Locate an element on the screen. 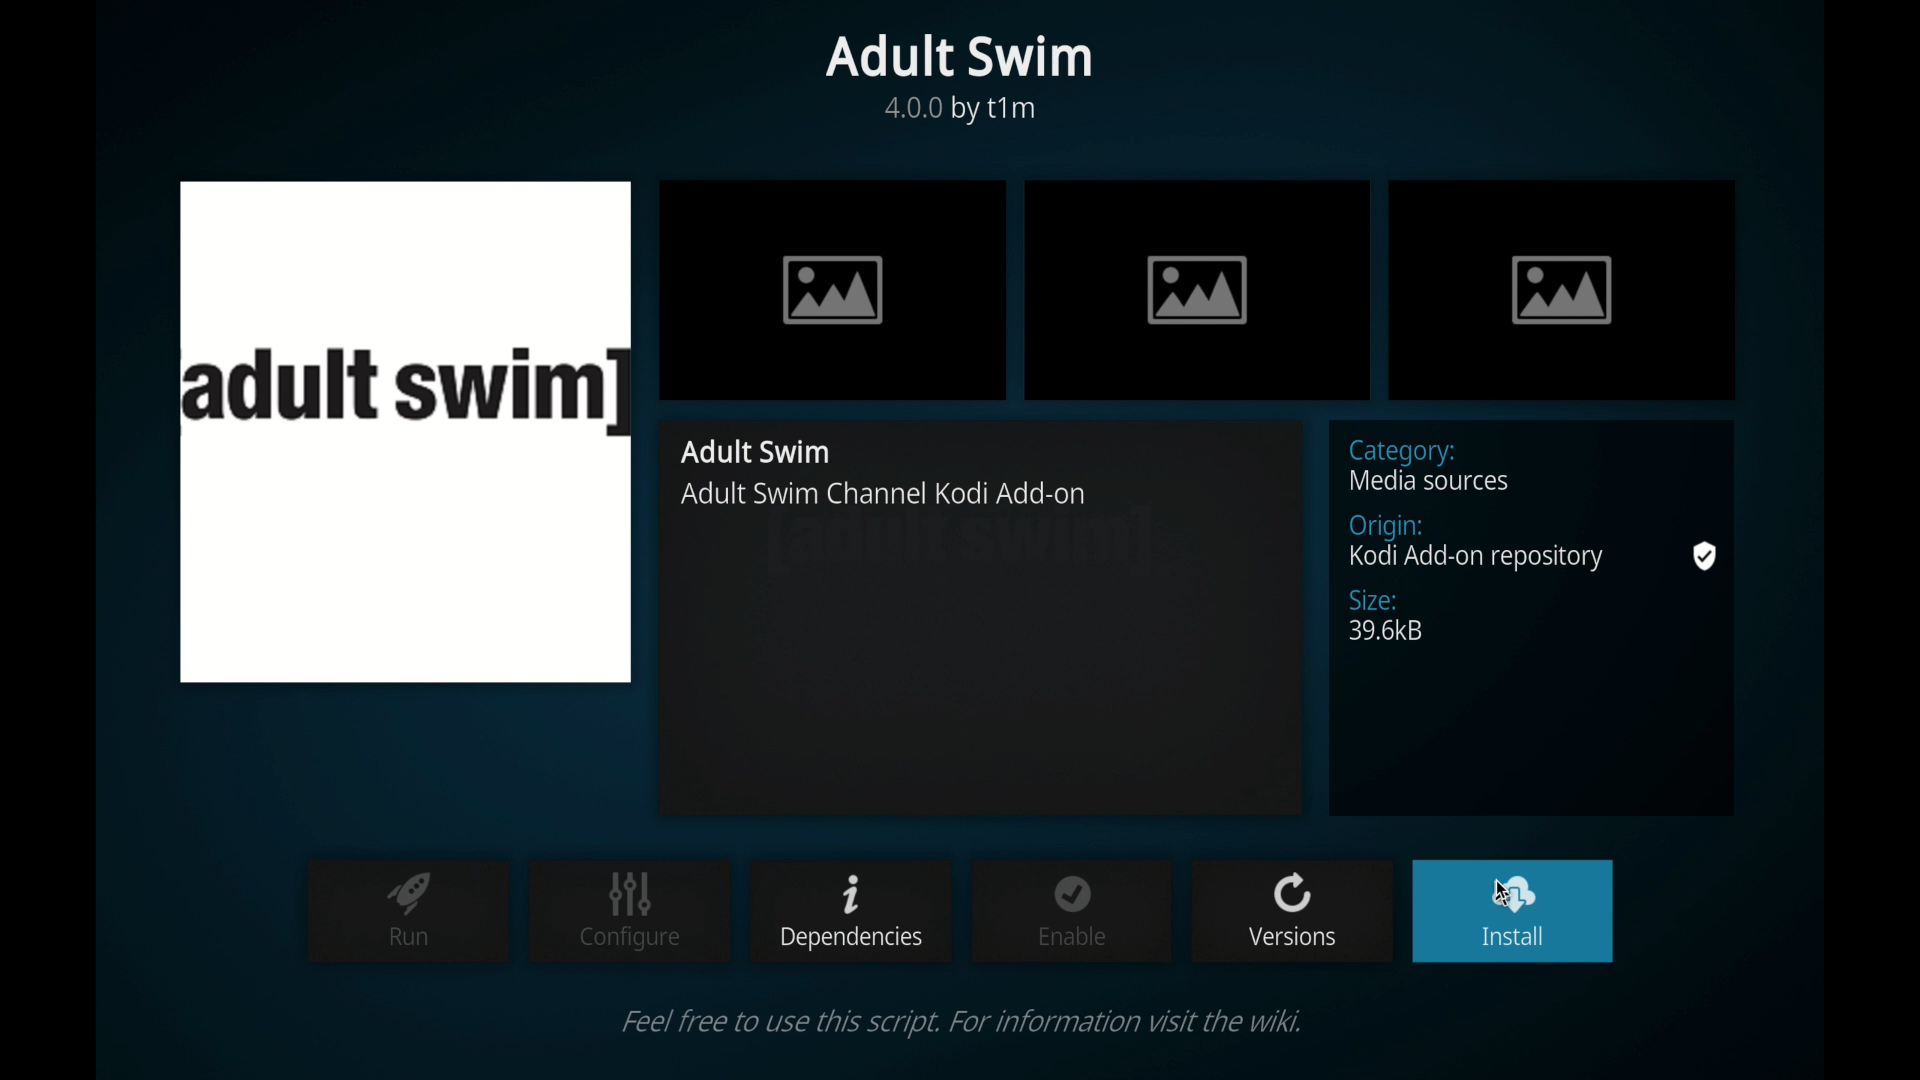 The image size is (1920, 1080). adult swim is located at coordinates (958, 57).